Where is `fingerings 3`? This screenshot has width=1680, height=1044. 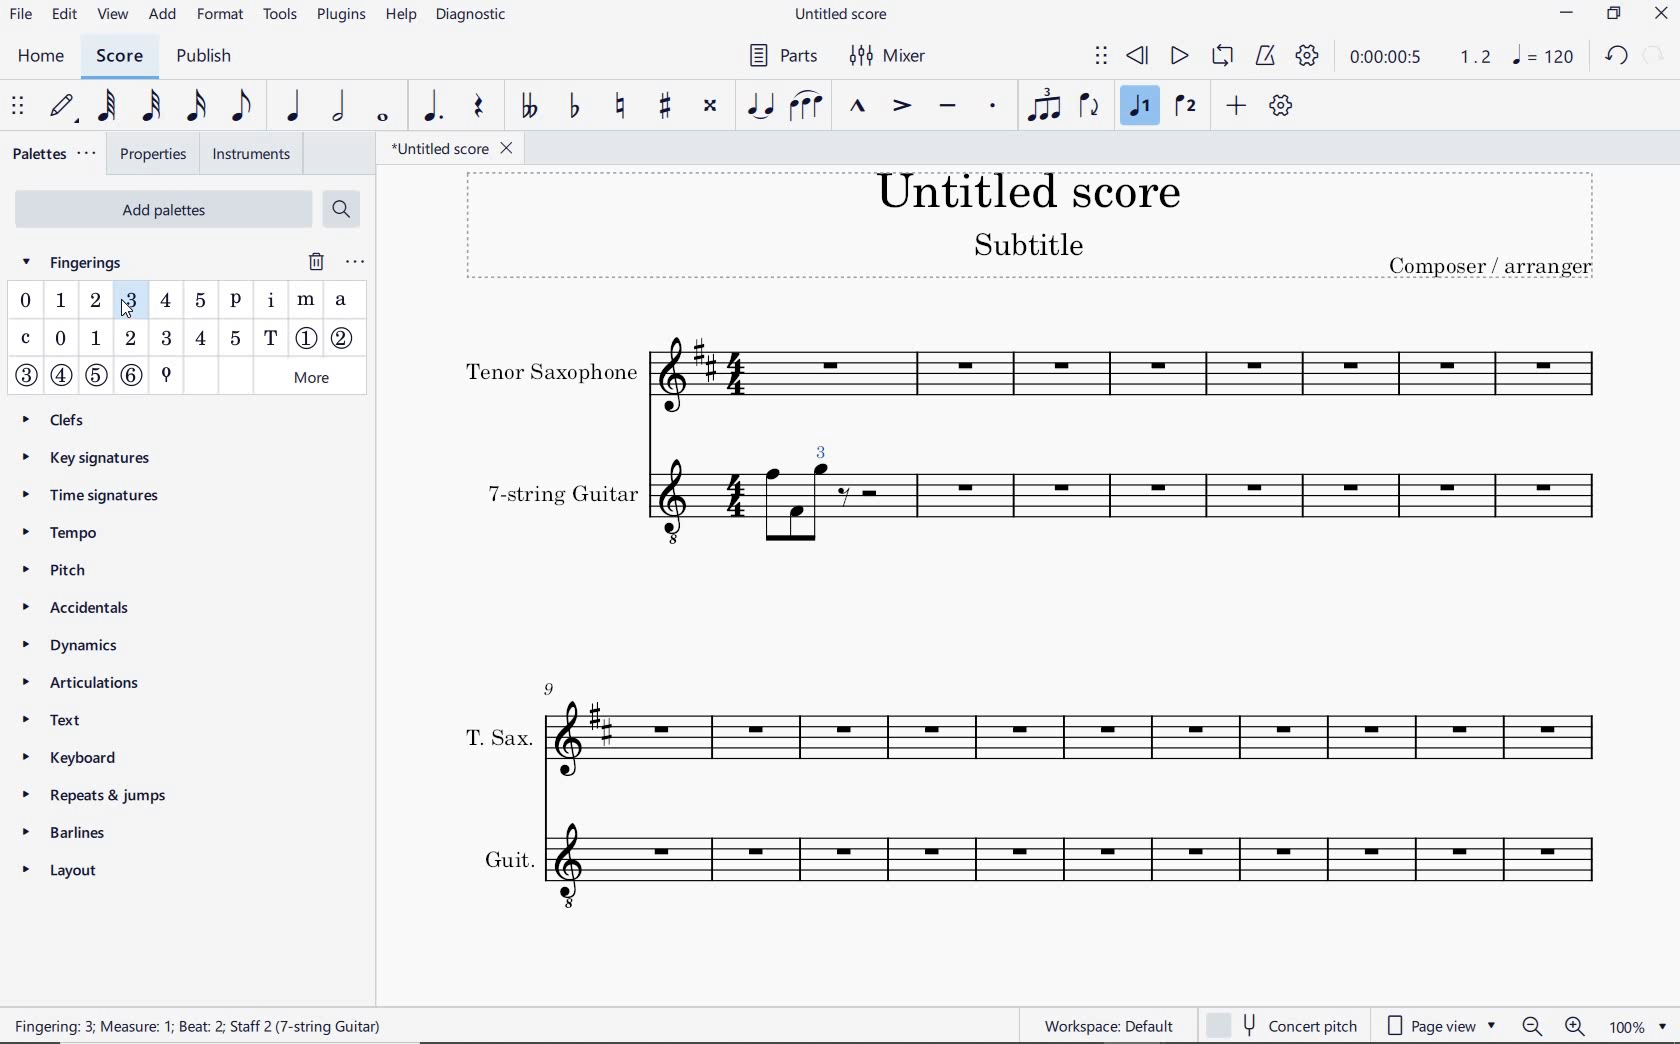 fingerings 3 is located at coordinates (131, 301).